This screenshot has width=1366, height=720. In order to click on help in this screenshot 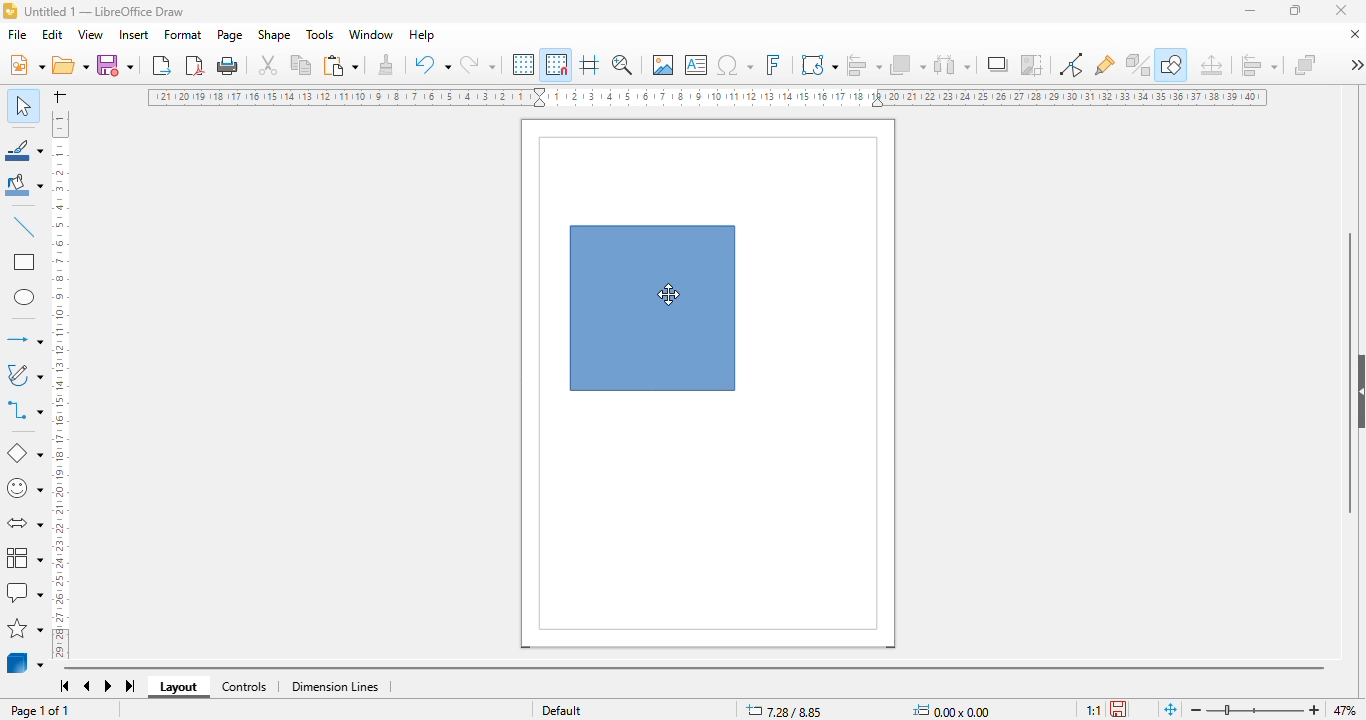, I will do `click(423, 35)`.